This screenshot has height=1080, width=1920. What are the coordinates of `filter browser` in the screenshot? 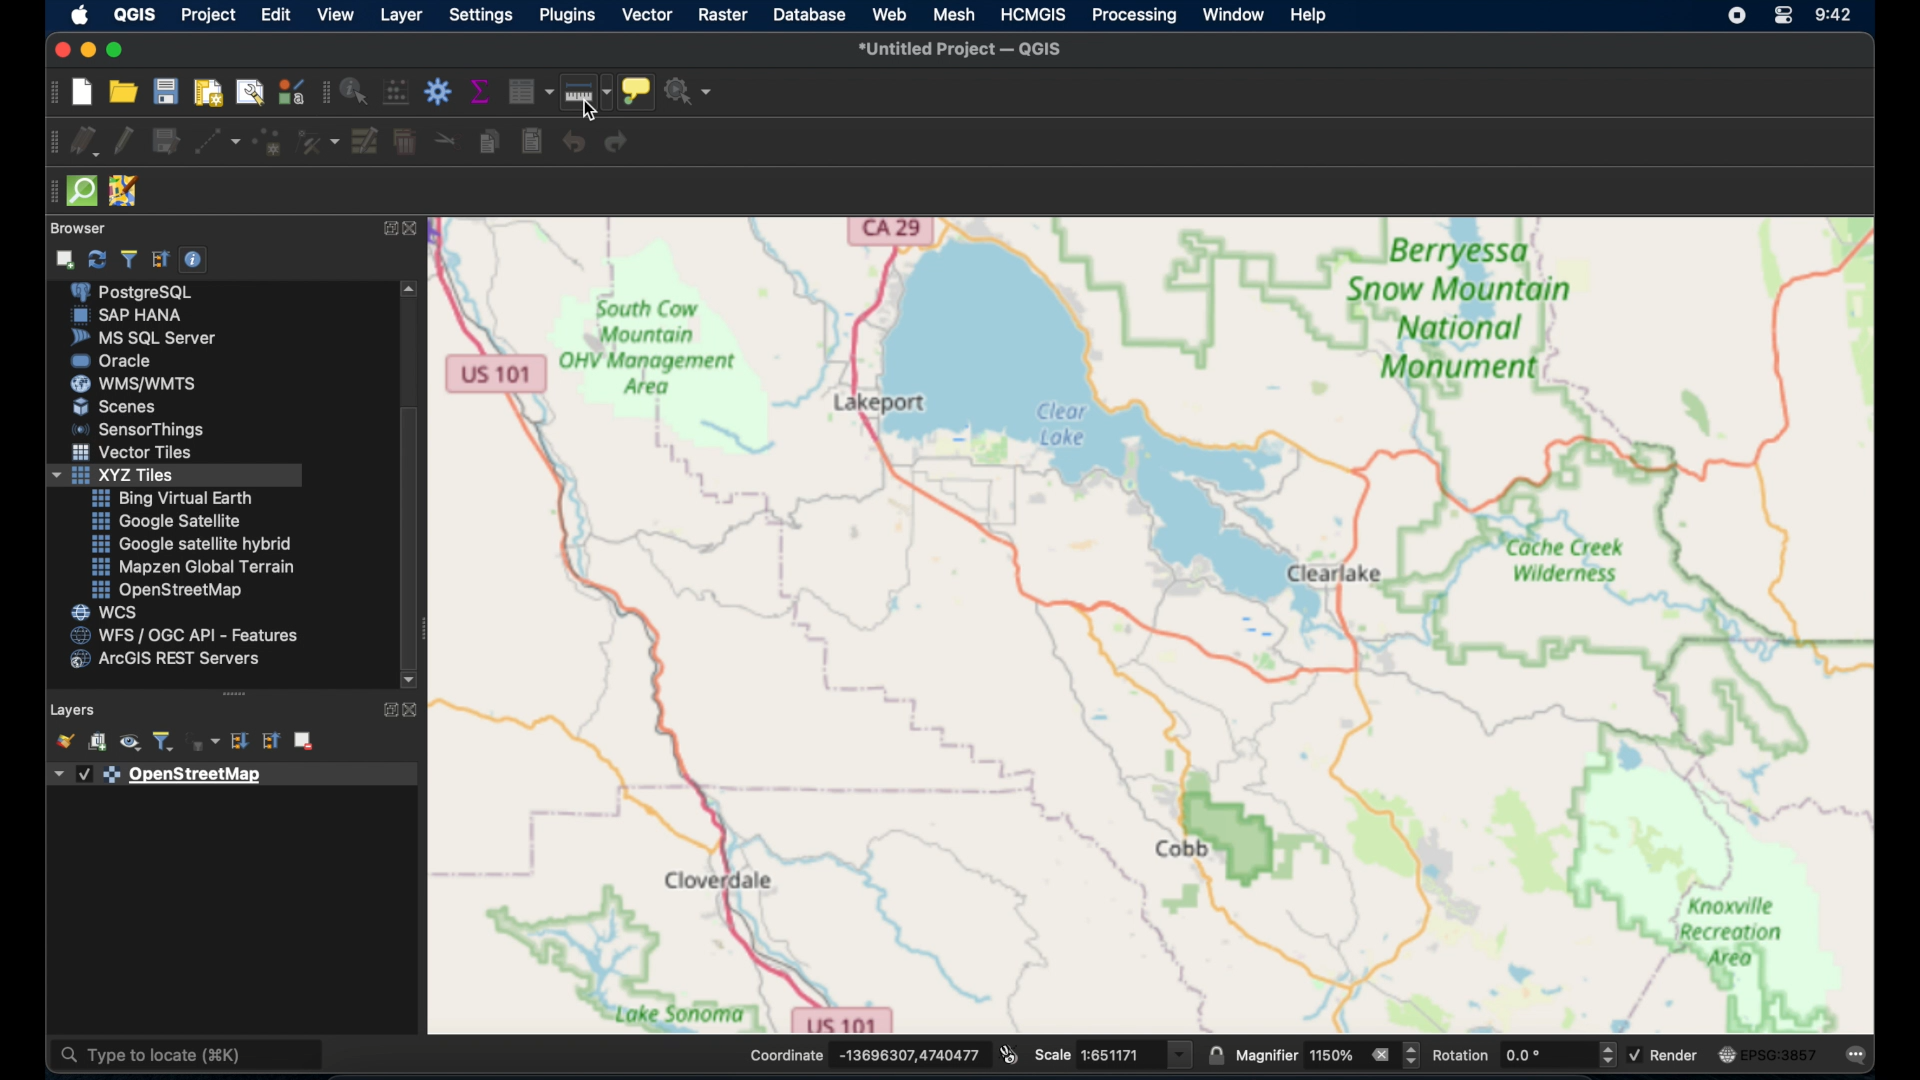 It's located at (128, 258).